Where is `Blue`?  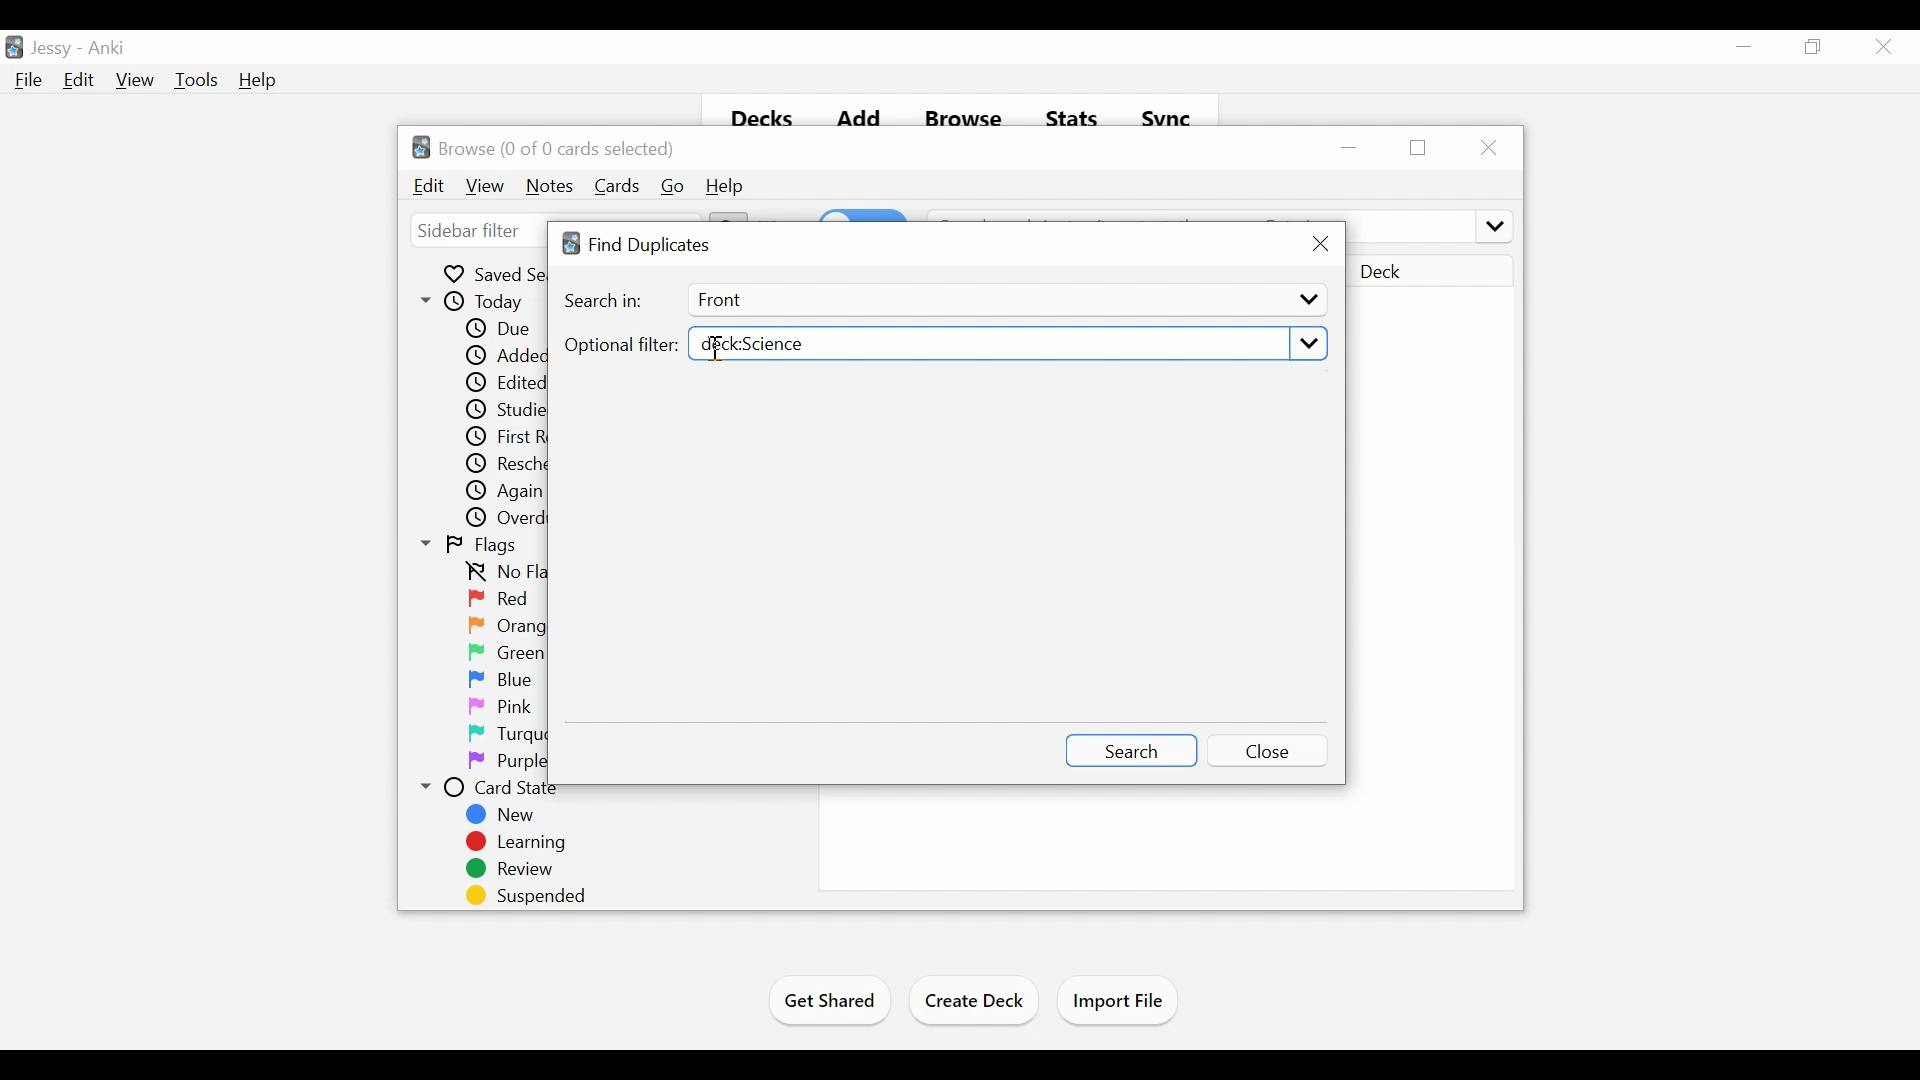
Blue is located at coordinates (501, 680).